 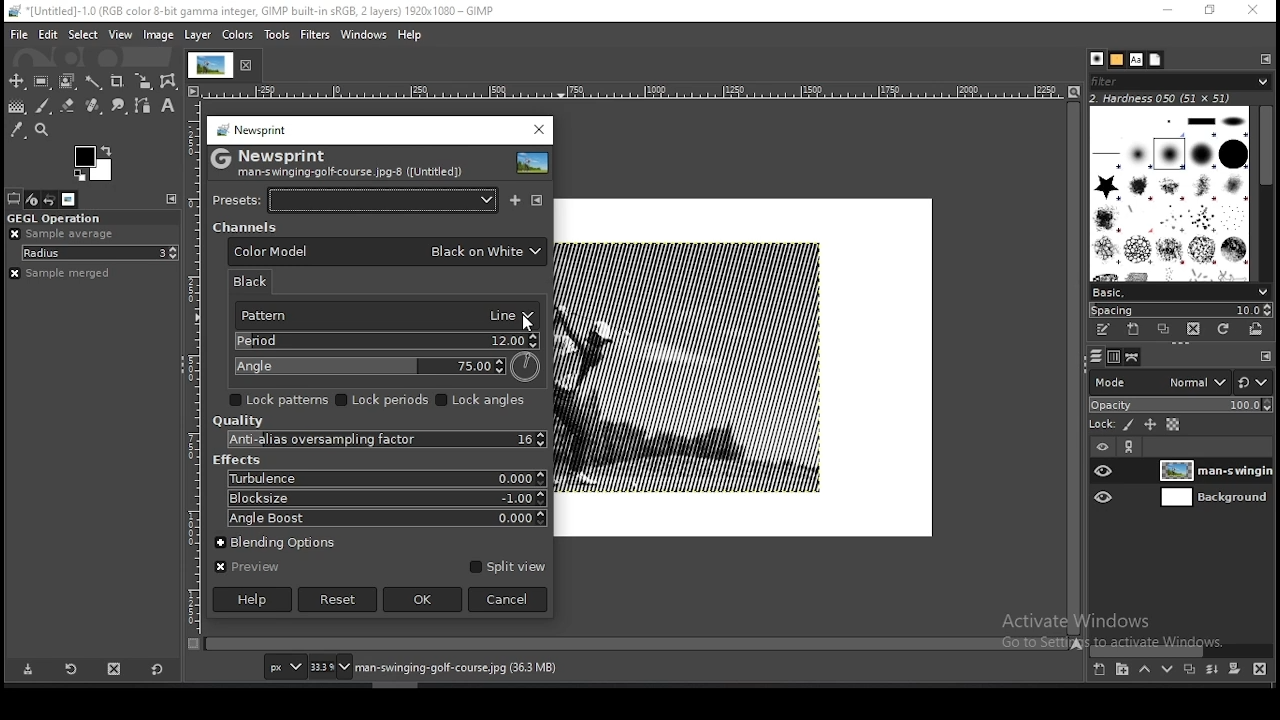 What do you see at coordinates (144, 82) in the screenshot?
I see `scale tool` at bounding box center [144, 82].